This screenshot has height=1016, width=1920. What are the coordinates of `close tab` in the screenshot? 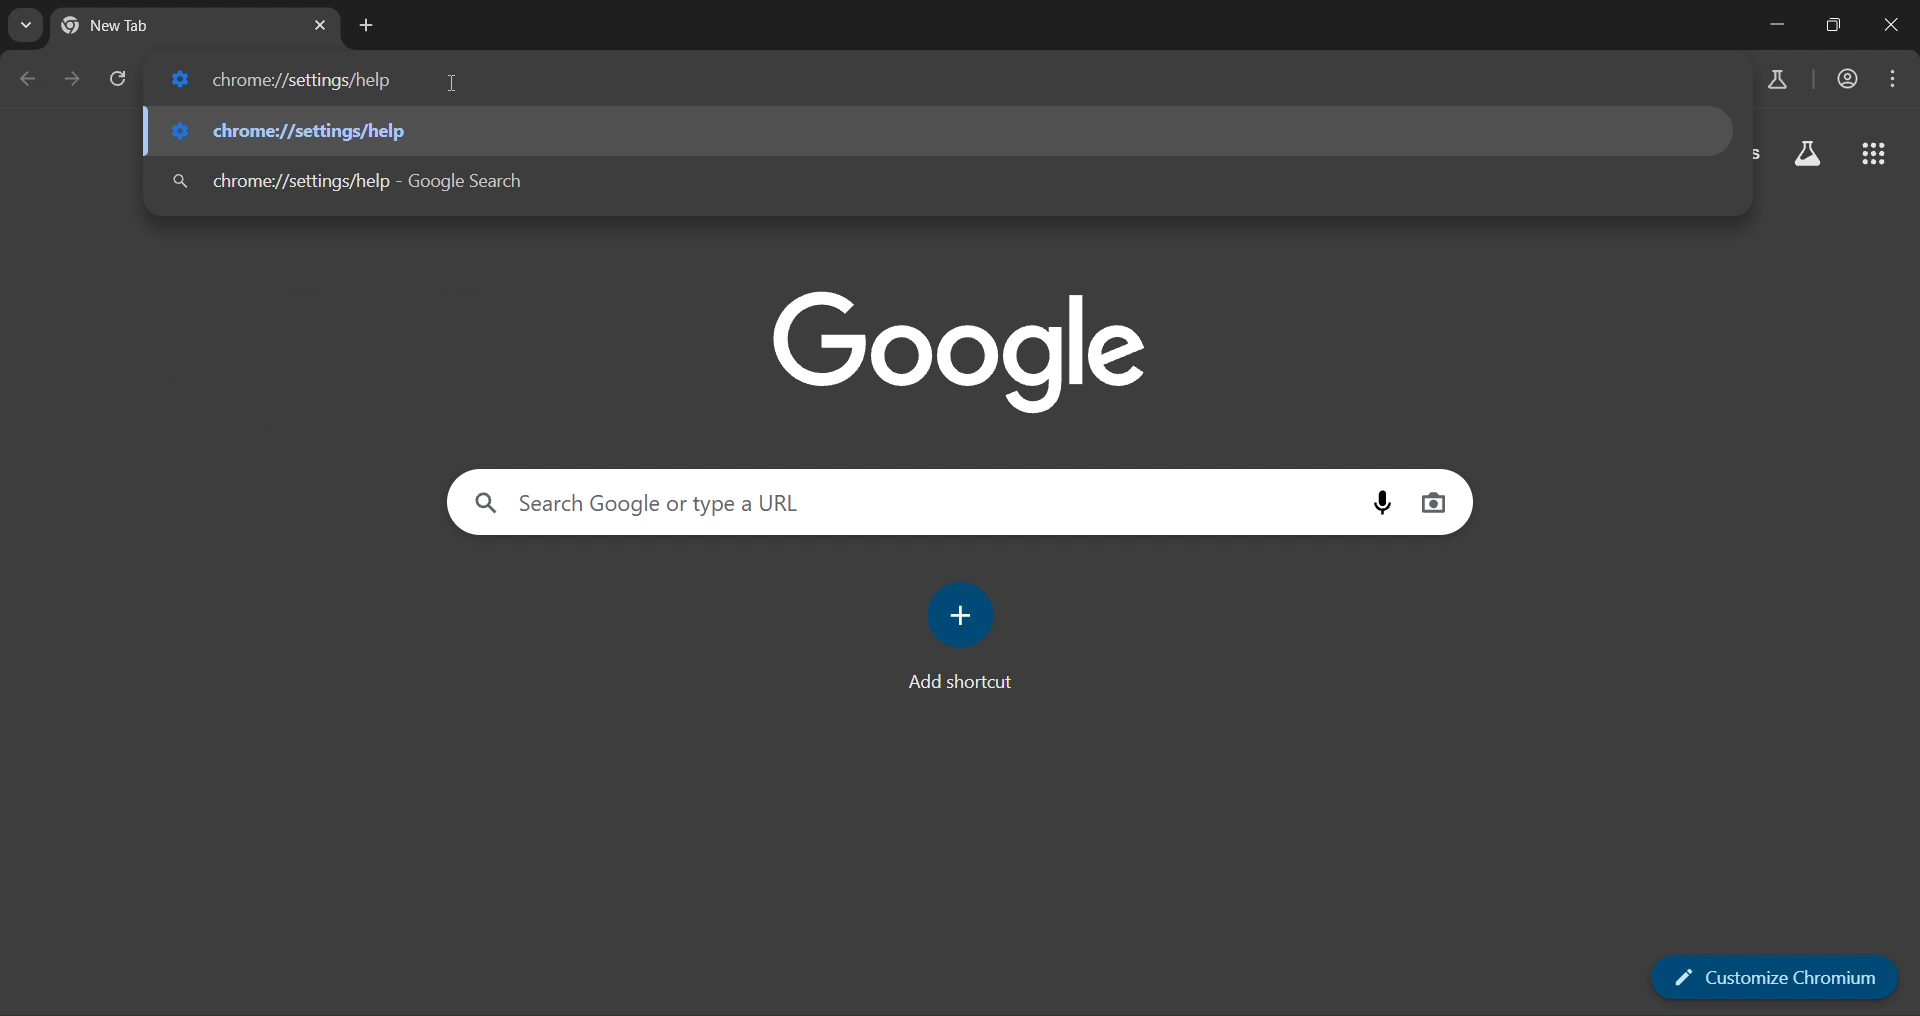 It's located at (319, 25).